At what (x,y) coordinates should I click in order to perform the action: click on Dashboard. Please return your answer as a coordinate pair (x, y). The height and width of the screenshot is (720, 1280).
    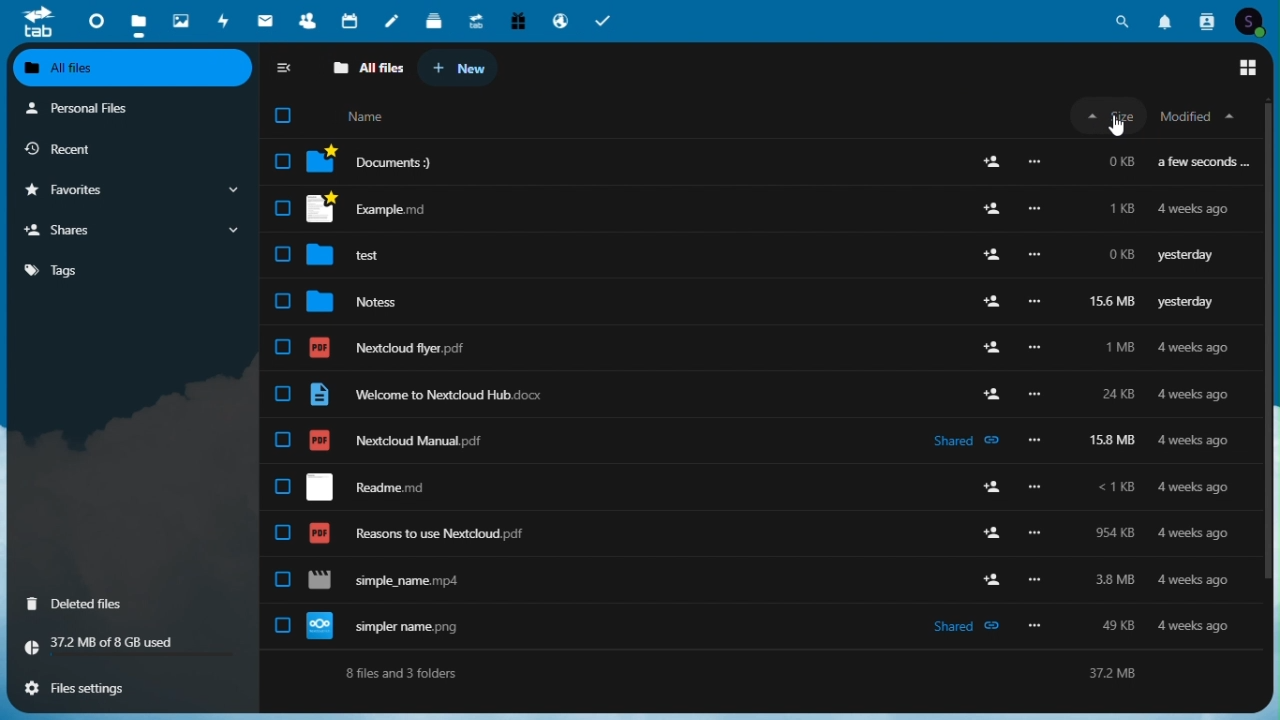
    Looking at the image, I should click on (94, 21).